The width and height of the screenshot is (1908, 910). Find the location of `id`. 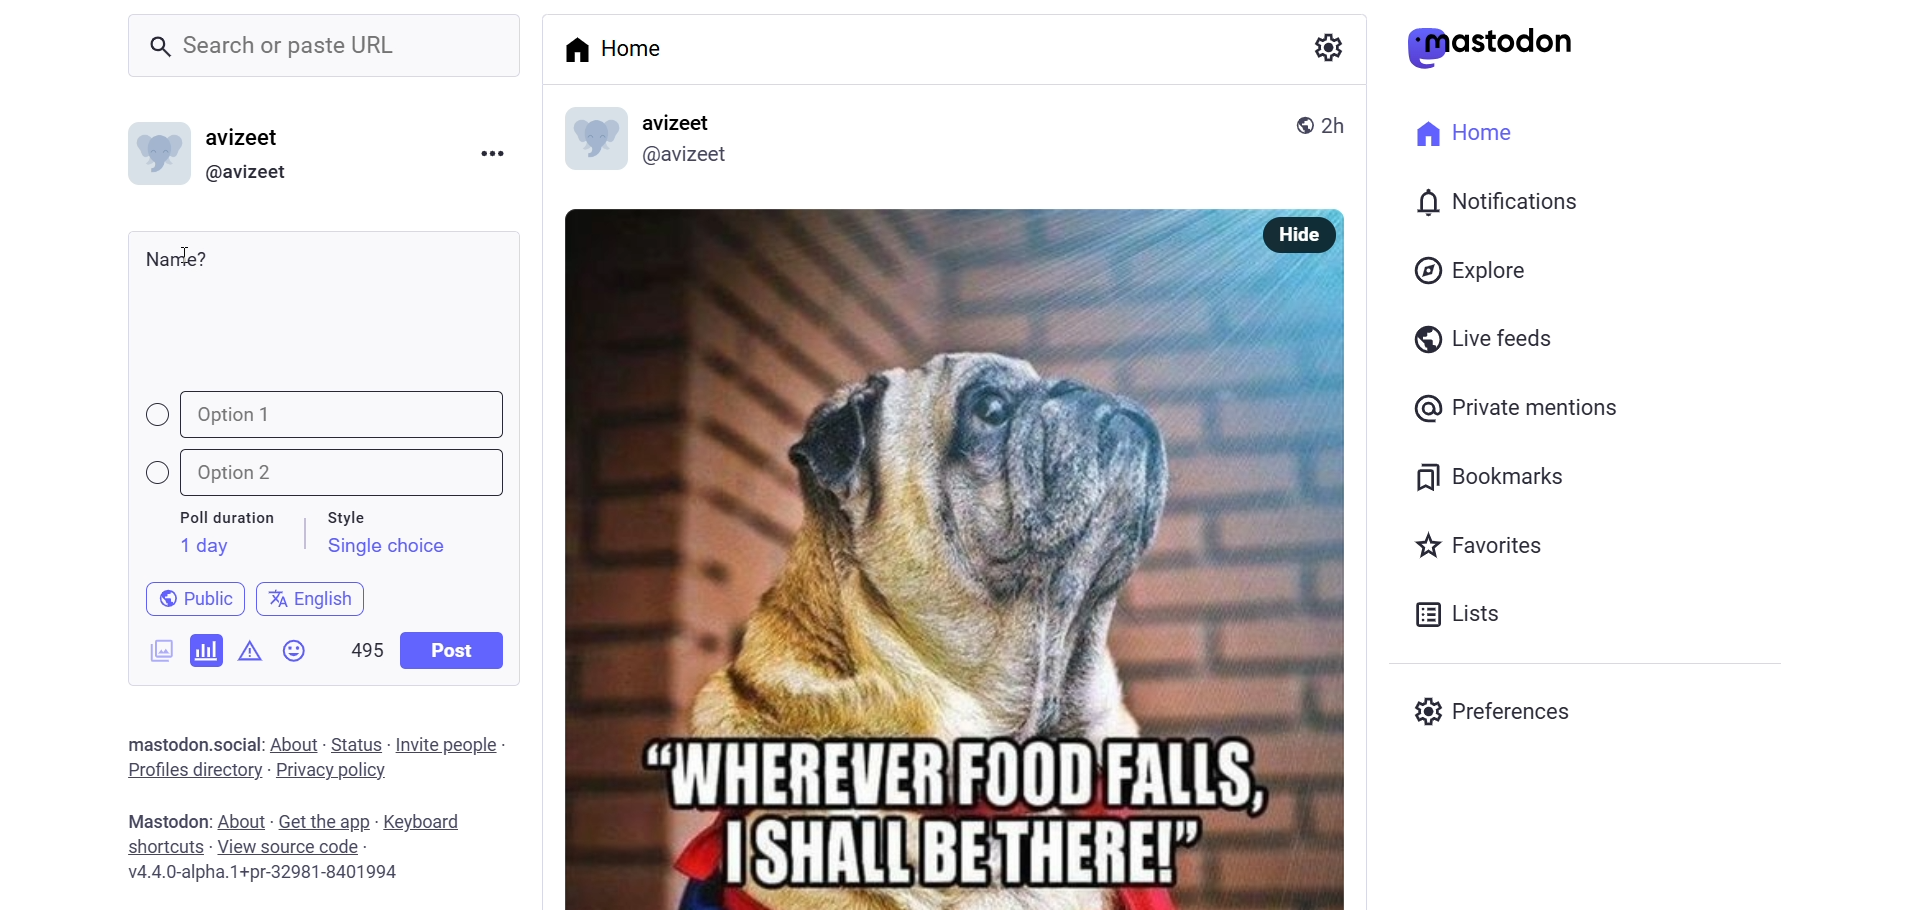

id is located at coordinates (153, 158).